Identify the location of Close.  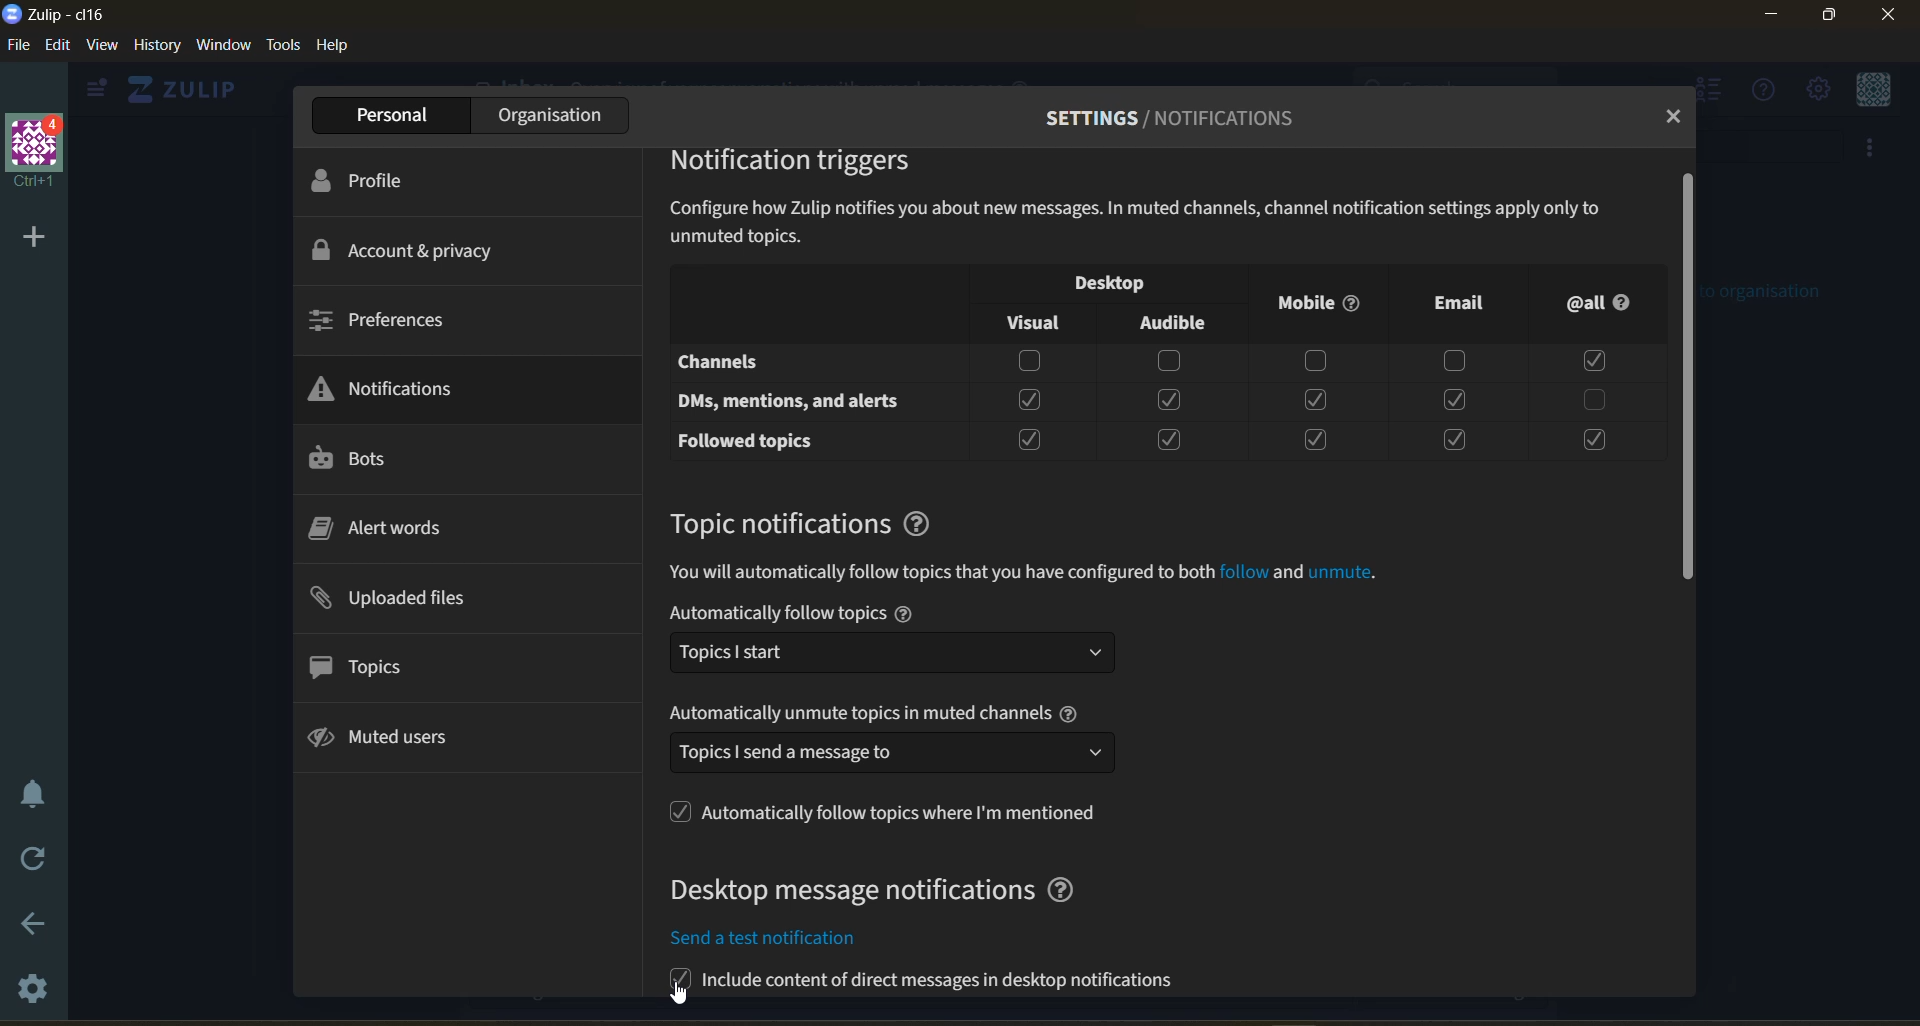
(1888, 21).